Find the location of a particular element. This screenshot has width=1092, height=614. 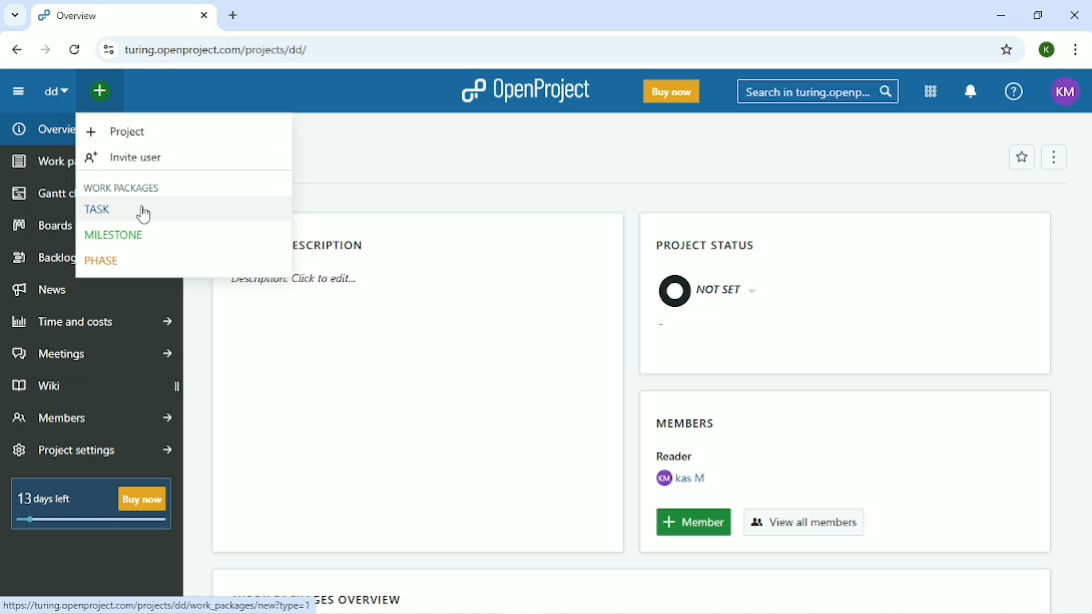

Task is located at coordinates (99, 209).